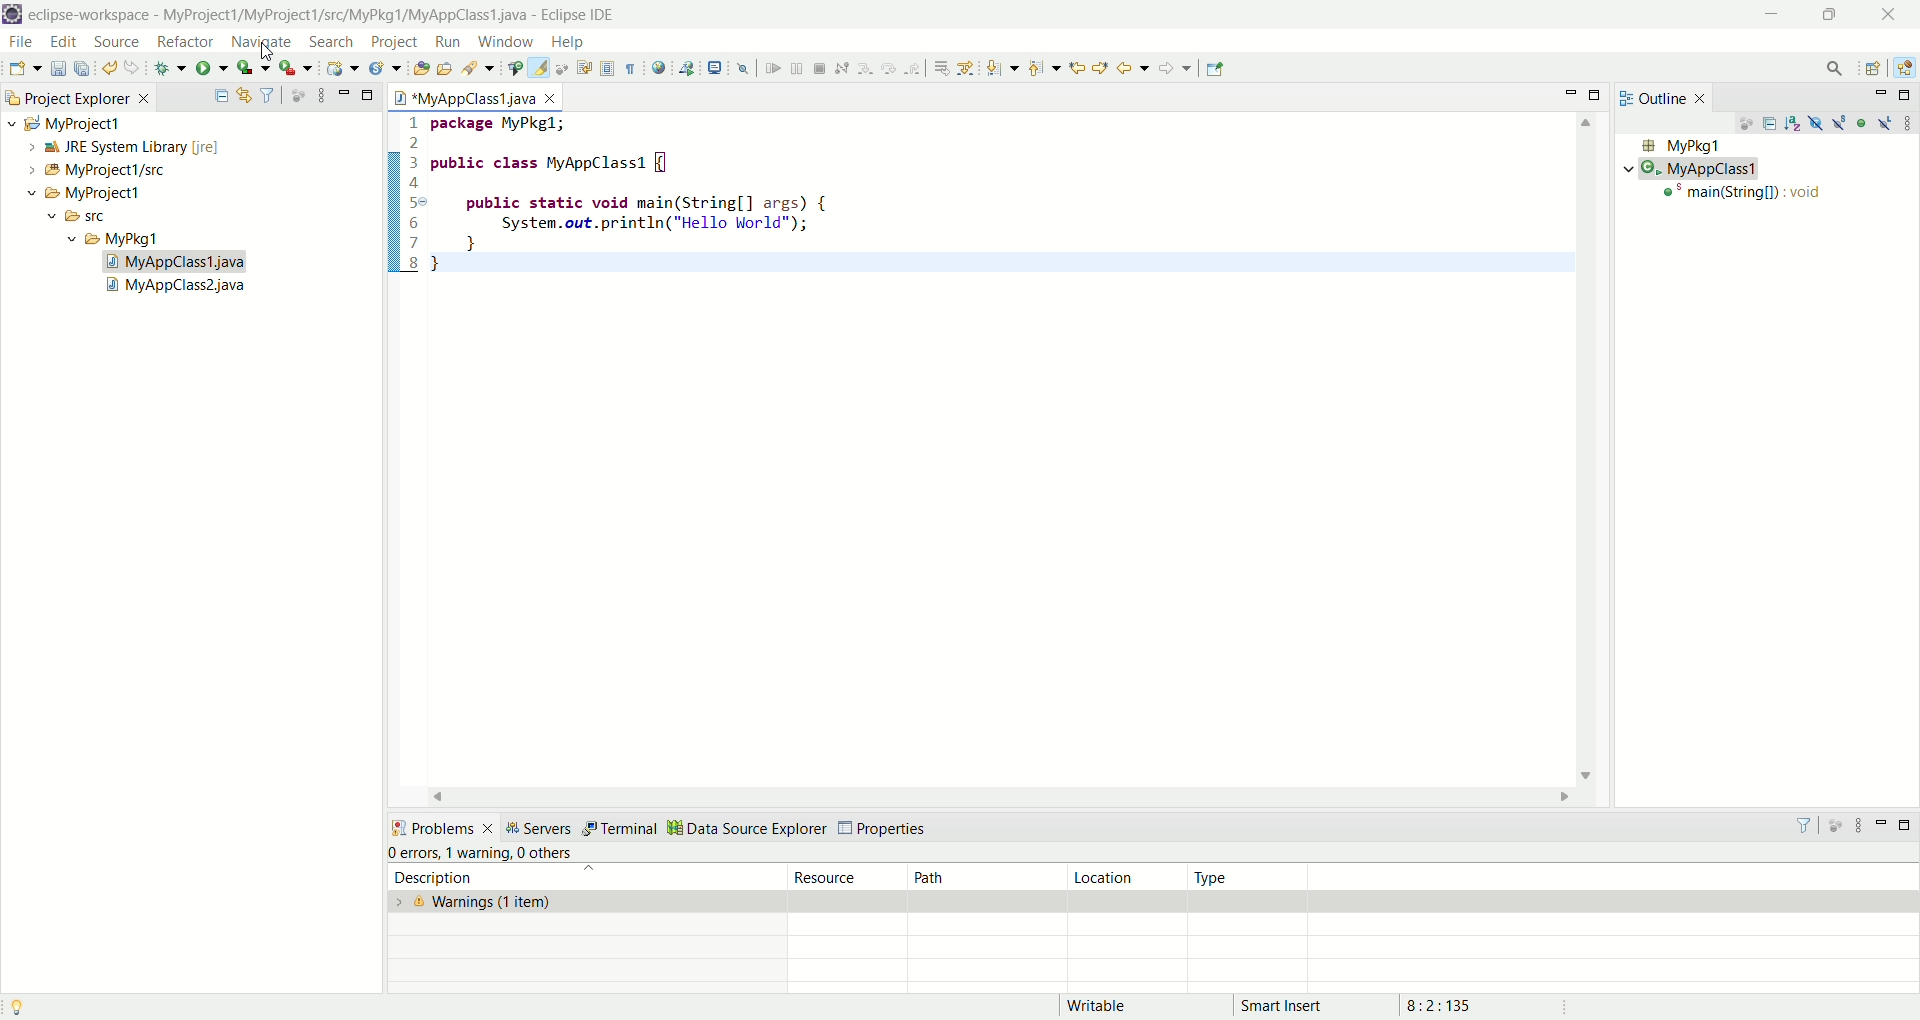 The image size is (1920, 1020). Describe the element at coordinates (1296, 1005) in the screenshot. I see `smart insert` at that location.